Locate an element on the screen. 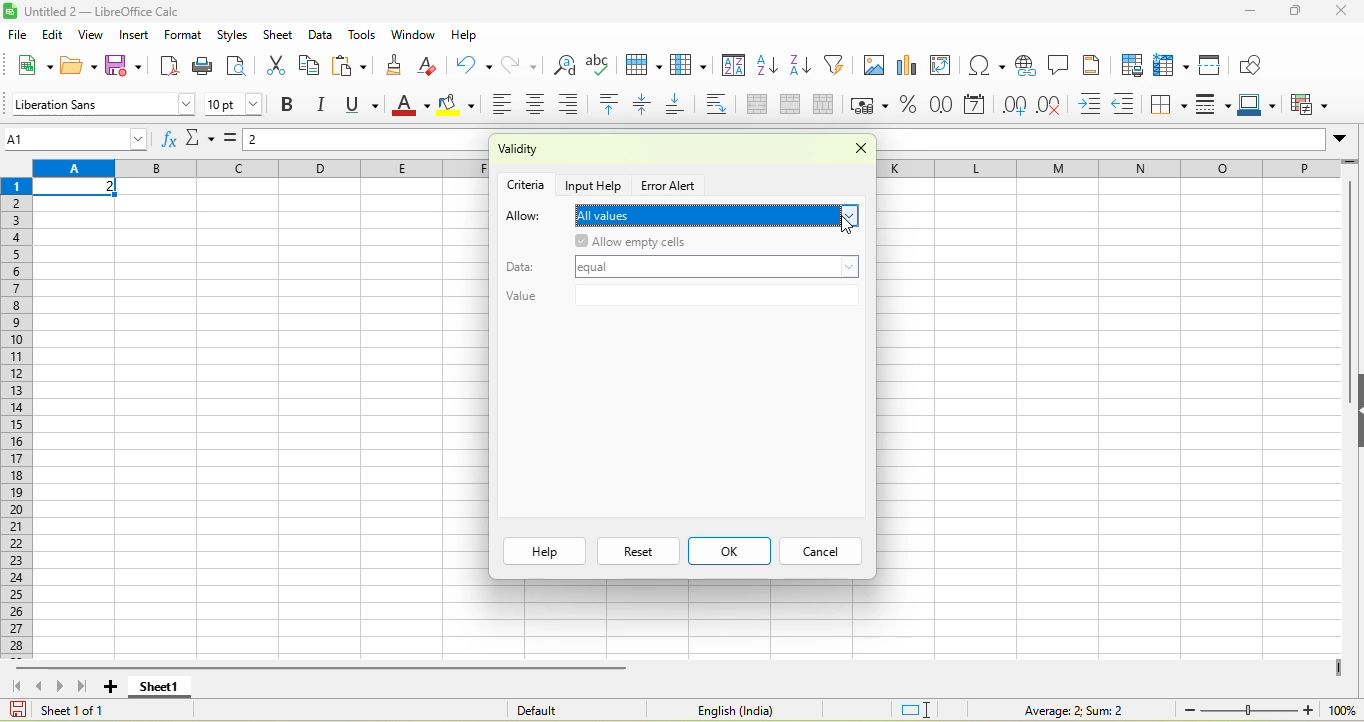 The image size is (1364, 722). add new sheet is located at coordinates (110, 687).